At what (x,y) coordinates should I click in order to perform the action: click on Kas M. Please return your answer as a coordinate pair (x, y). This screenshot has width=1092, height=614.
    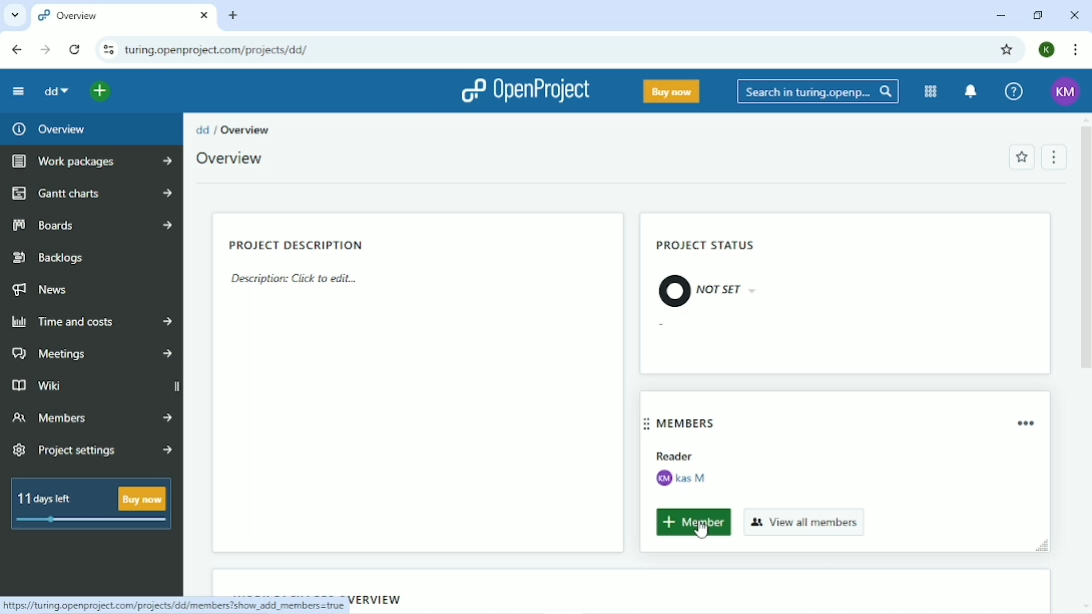
    Looking at the image, I should click on (686, 478).